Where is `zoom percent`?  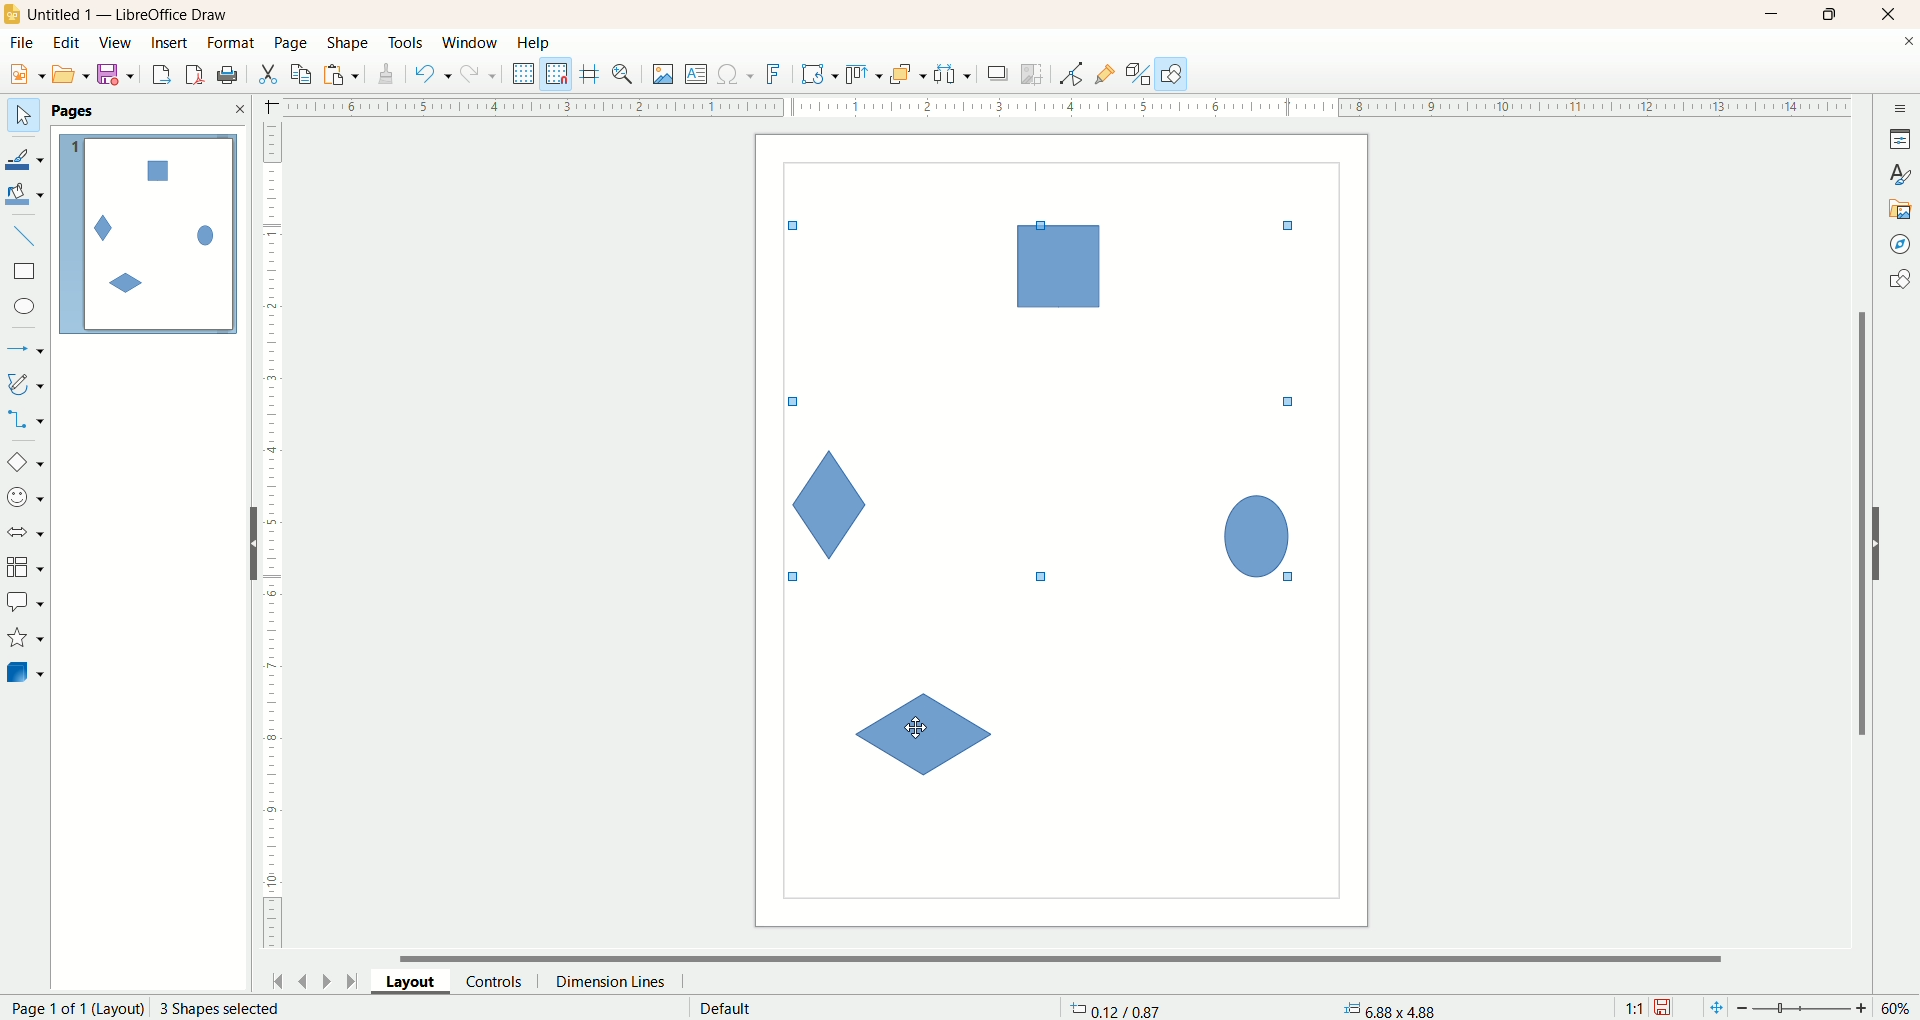 zoom percent is located at coordinates (1898, 1008).